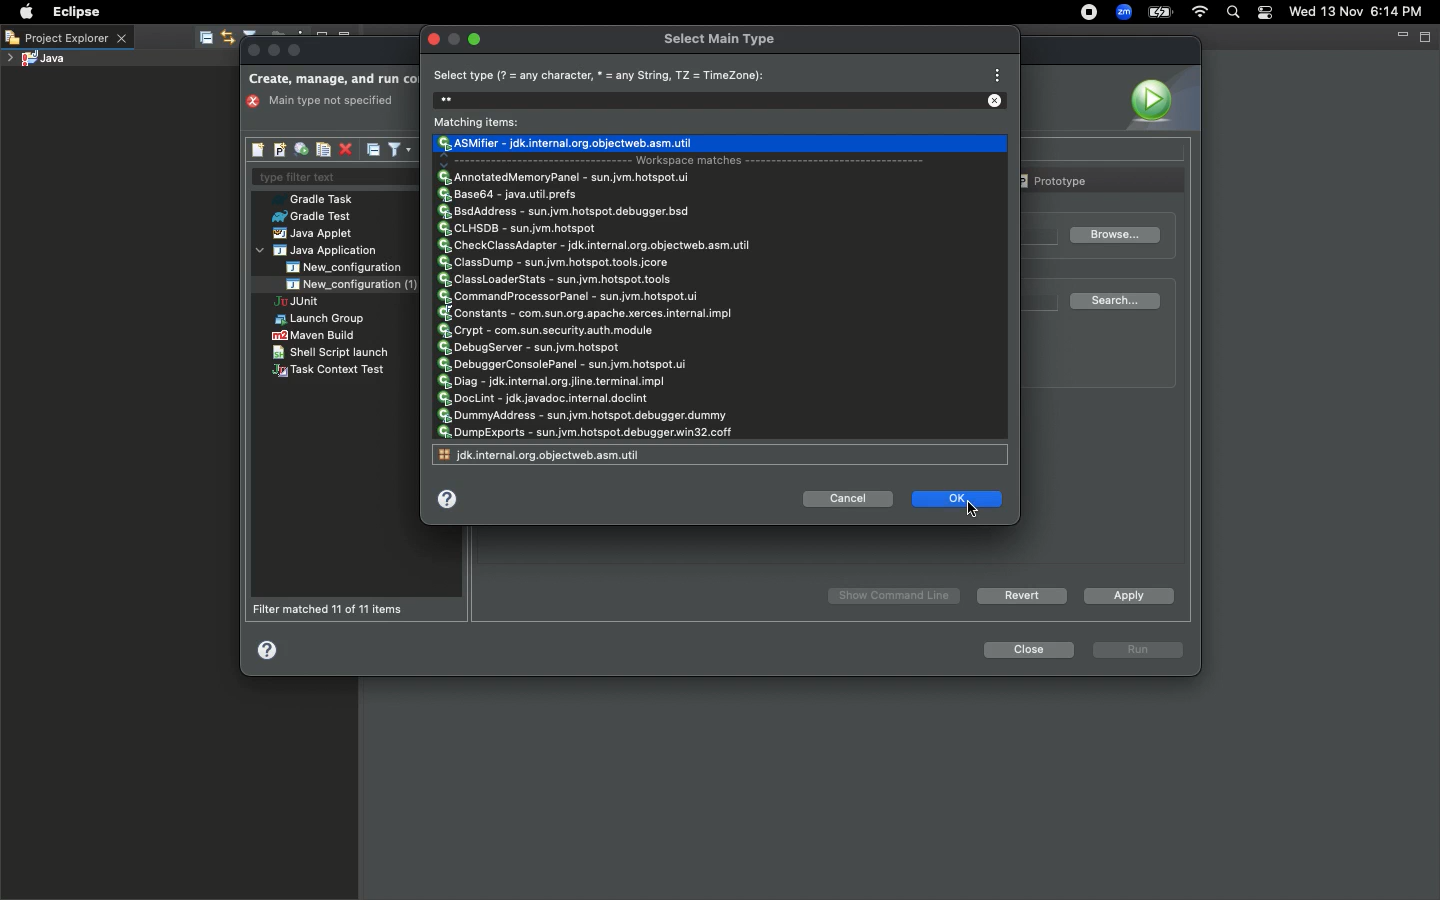 This screenshot has width=1440, height=900. Describe the element at coordinates (1198, 14) in the screenshot. I see `Internet` at that location.